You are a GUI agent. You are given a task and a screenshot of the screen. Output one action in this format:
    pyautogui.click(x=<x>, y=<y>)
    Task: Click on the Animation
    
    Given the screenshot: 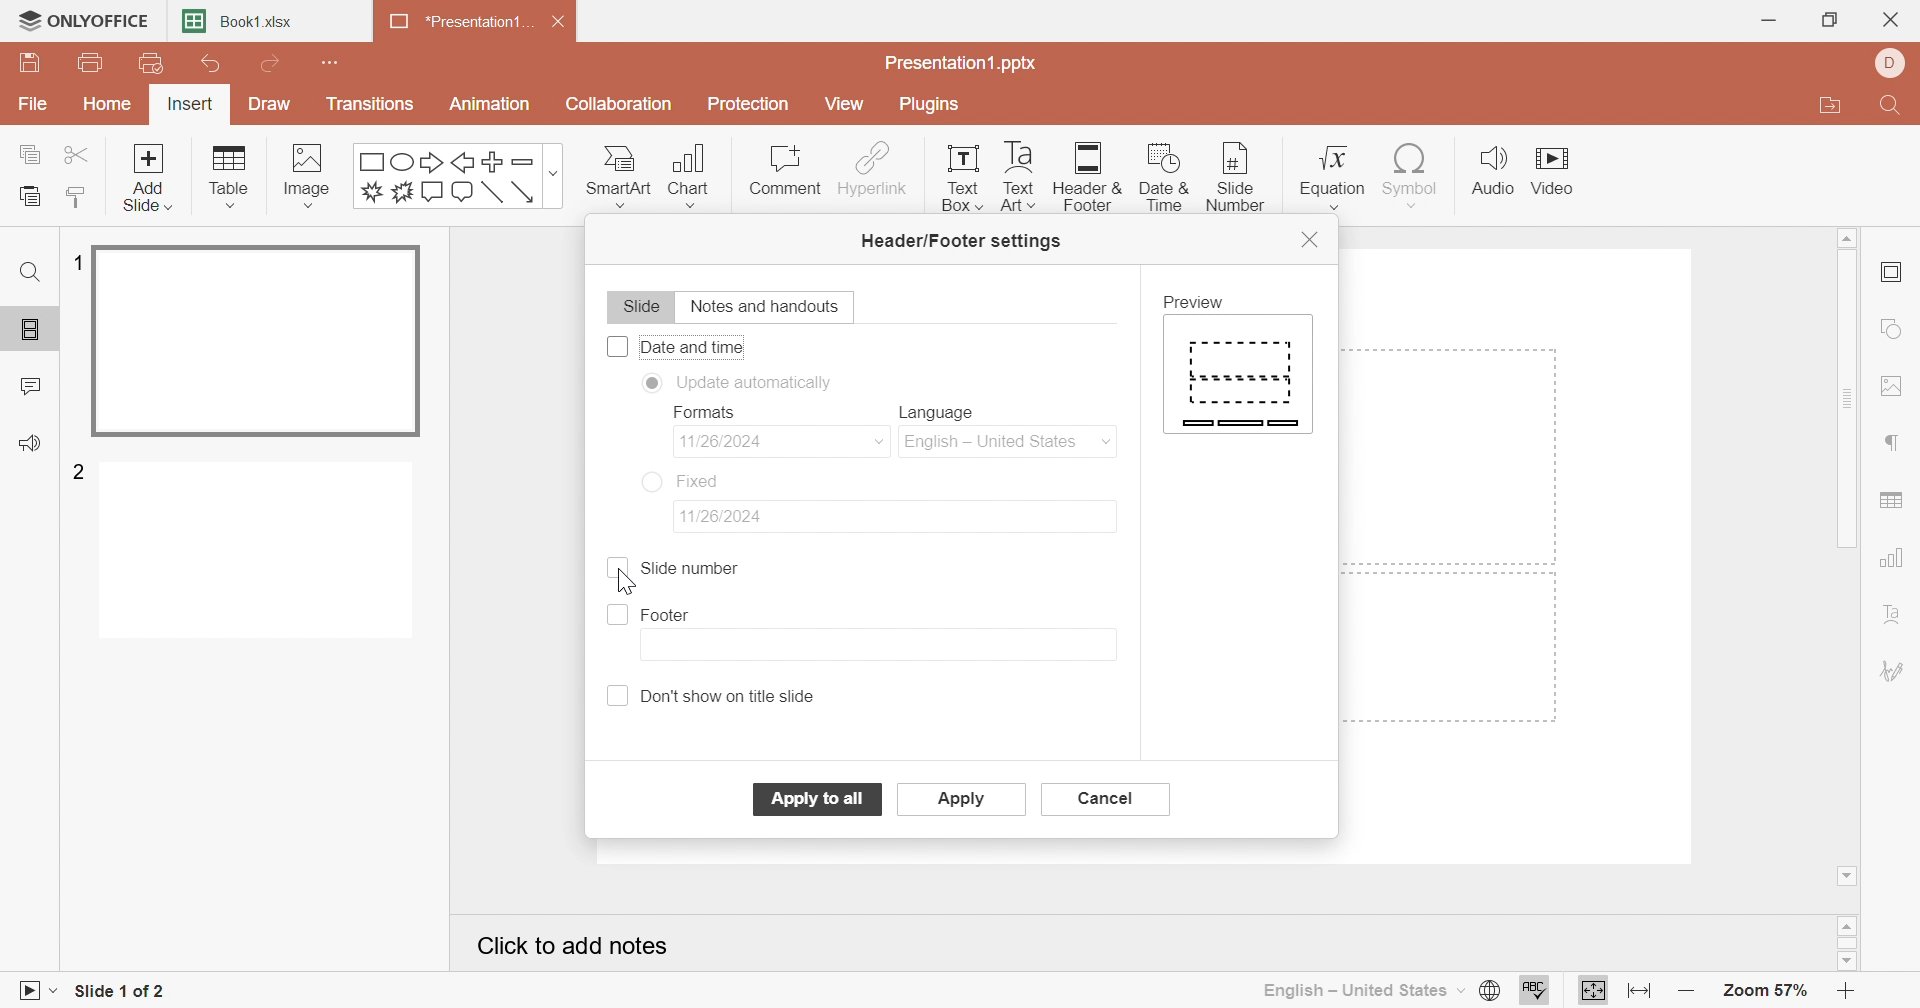 What is the action you would take?
    pyautogui.click(x=491, y=104)
    